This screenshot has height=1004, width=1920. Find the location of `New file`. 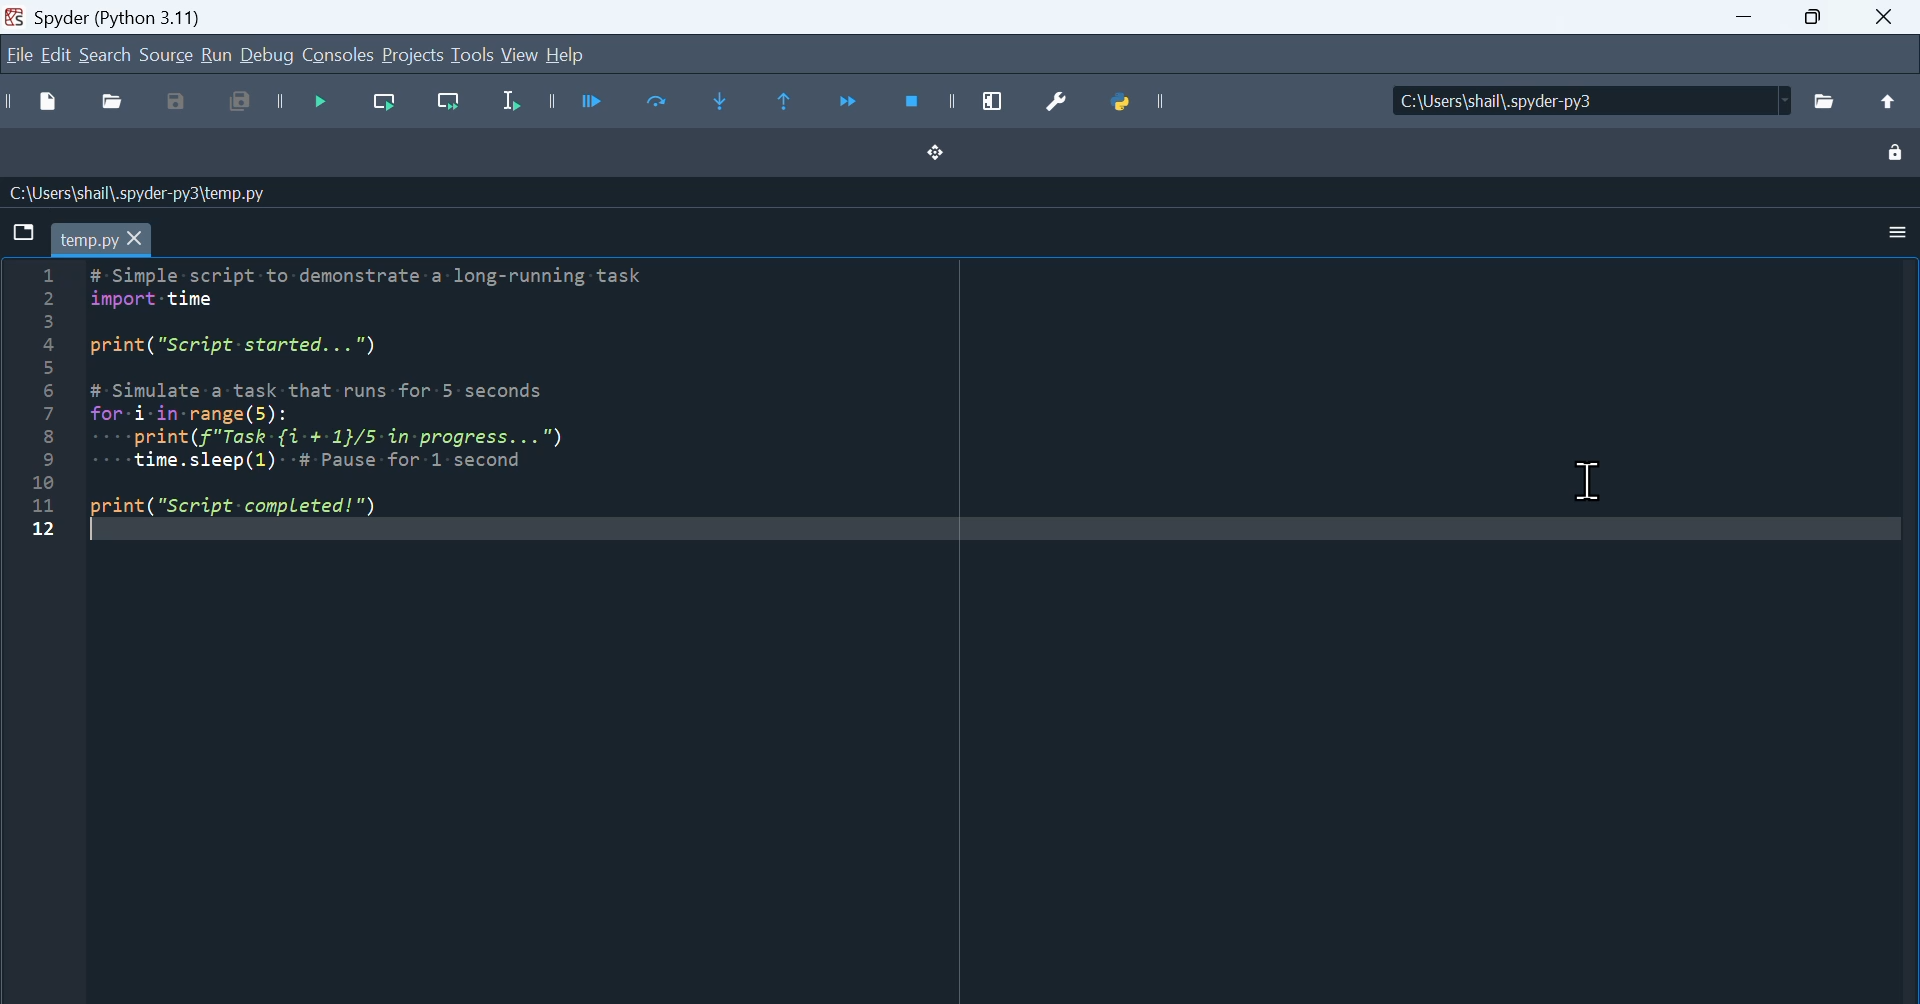

New file is located at coordinates (47, 101).